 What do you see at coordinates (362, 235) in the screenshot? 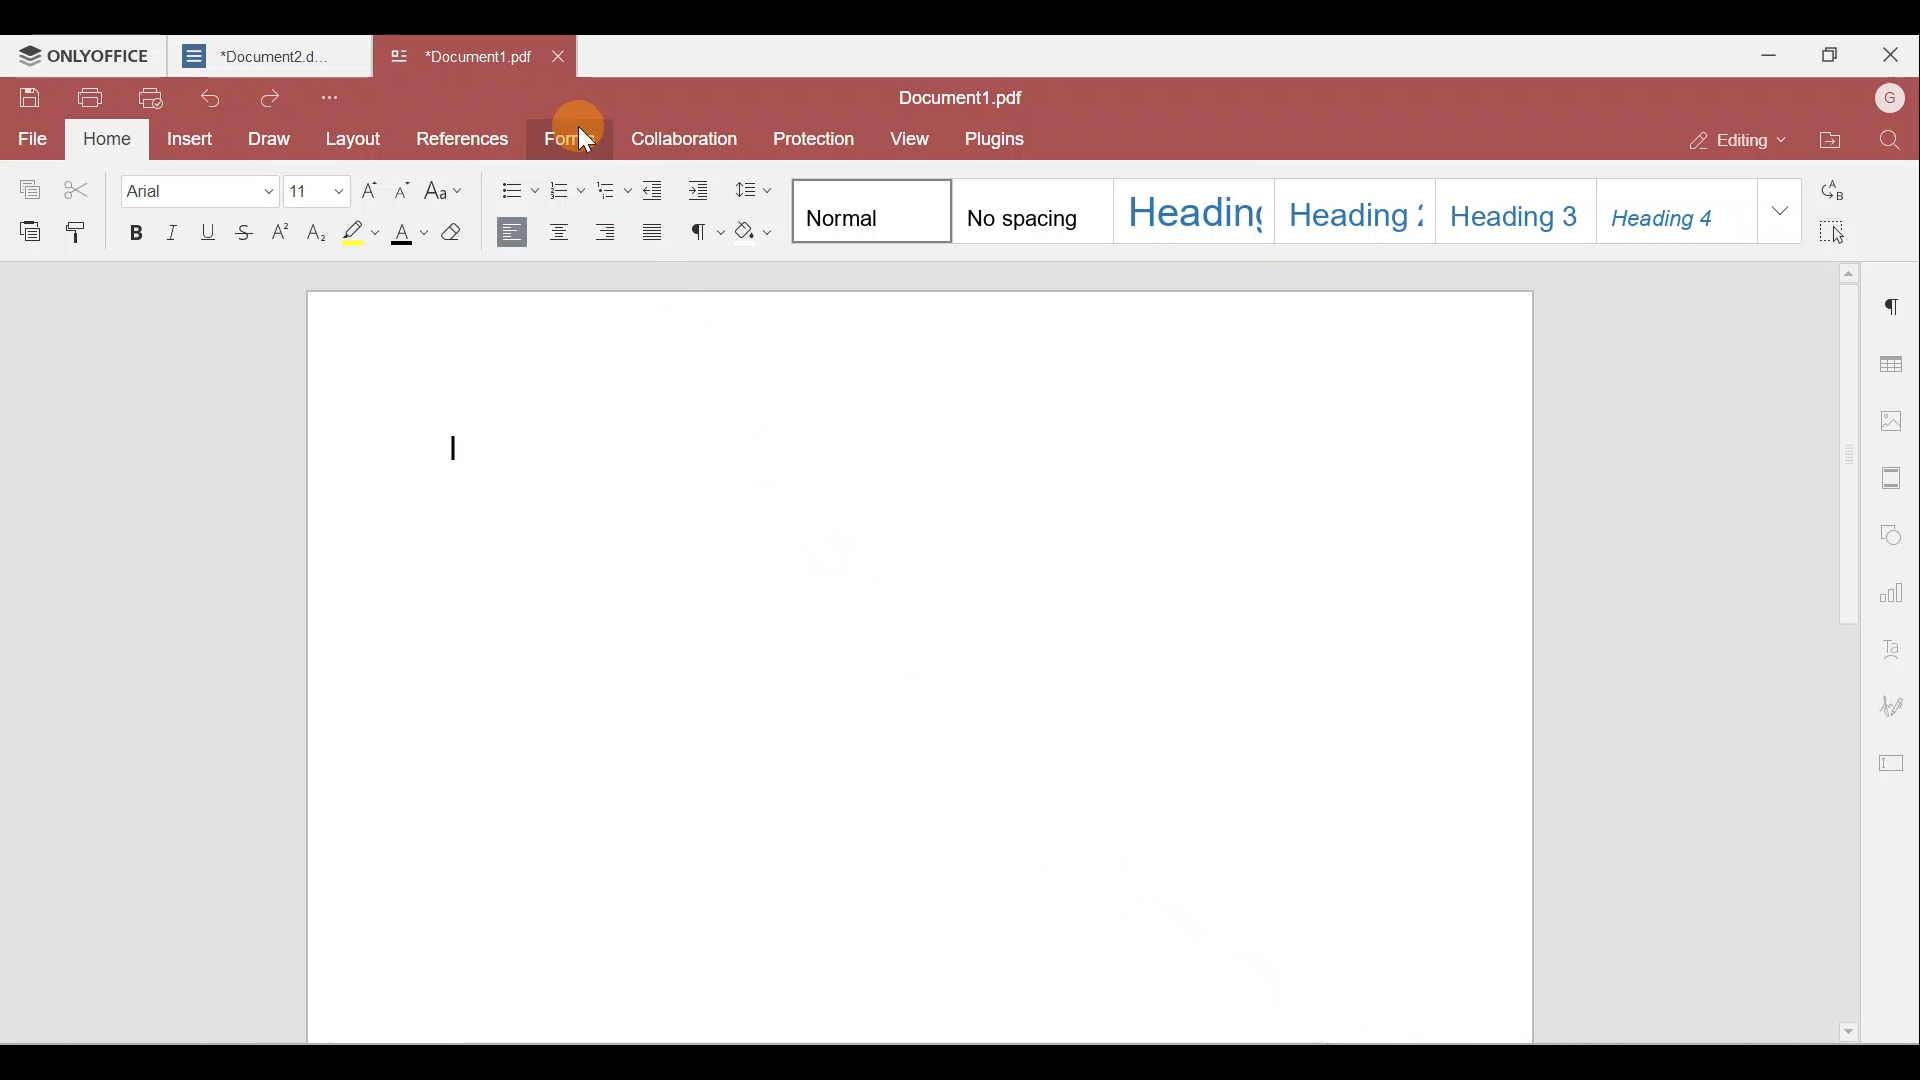
I see `Highlight color` at bounding box center [362, 235].